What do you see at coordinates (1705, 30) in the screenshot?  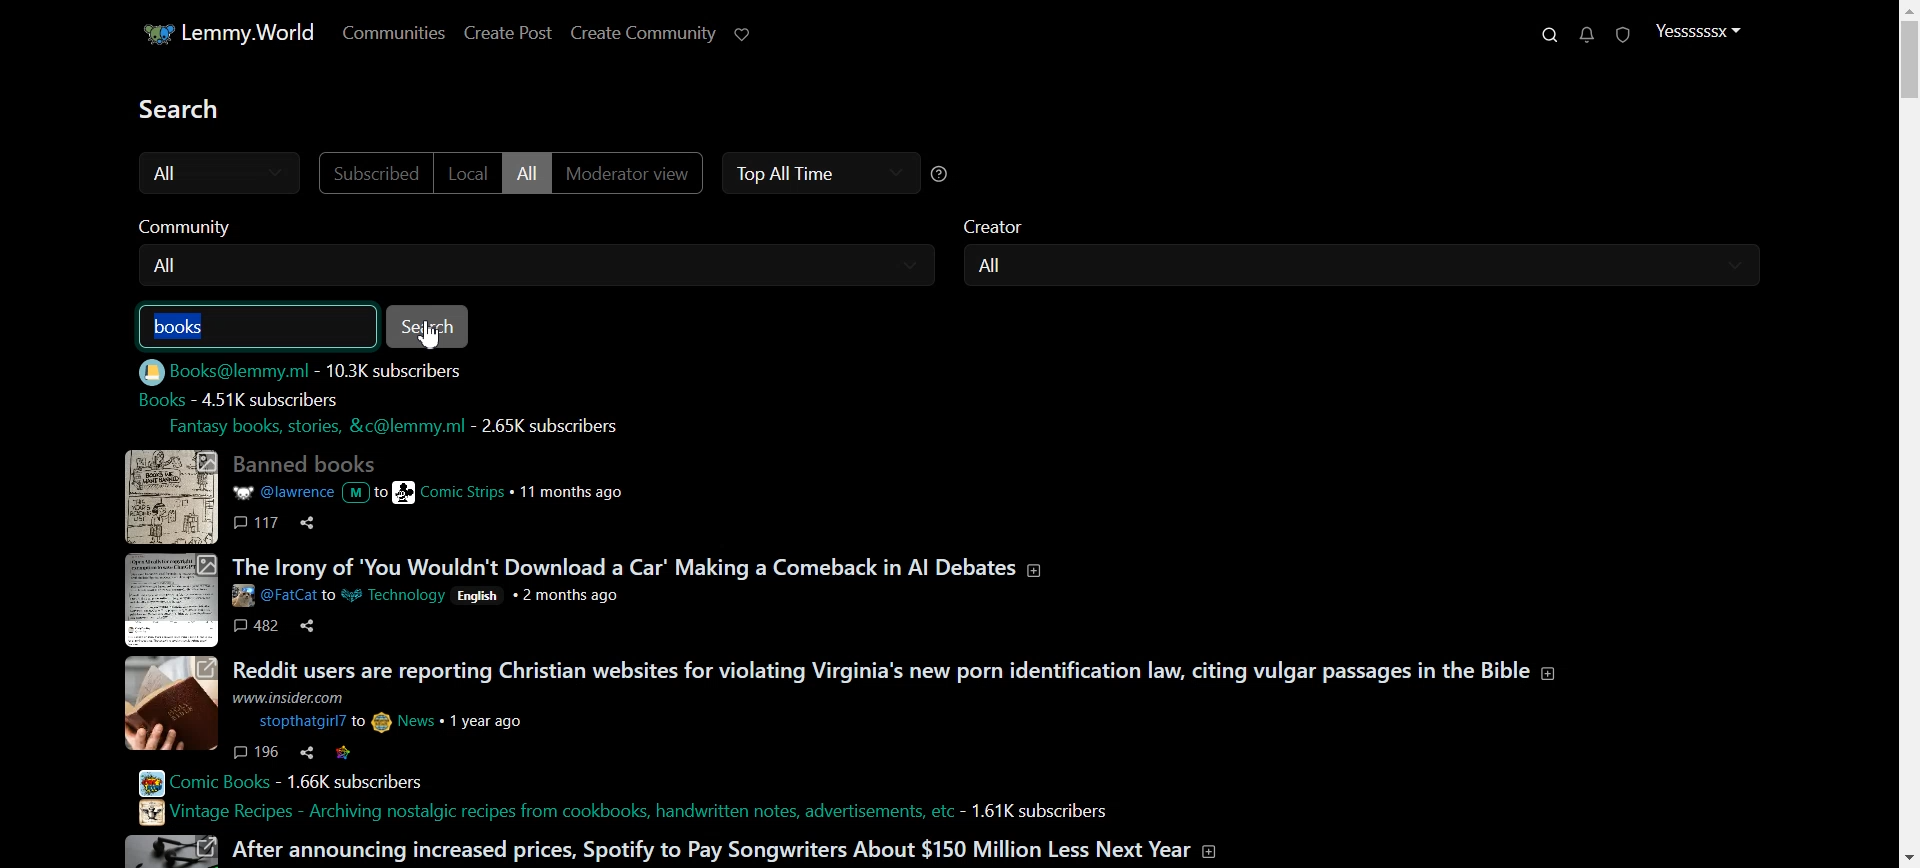 I see `Profile` at bounding box center [1705, 30].